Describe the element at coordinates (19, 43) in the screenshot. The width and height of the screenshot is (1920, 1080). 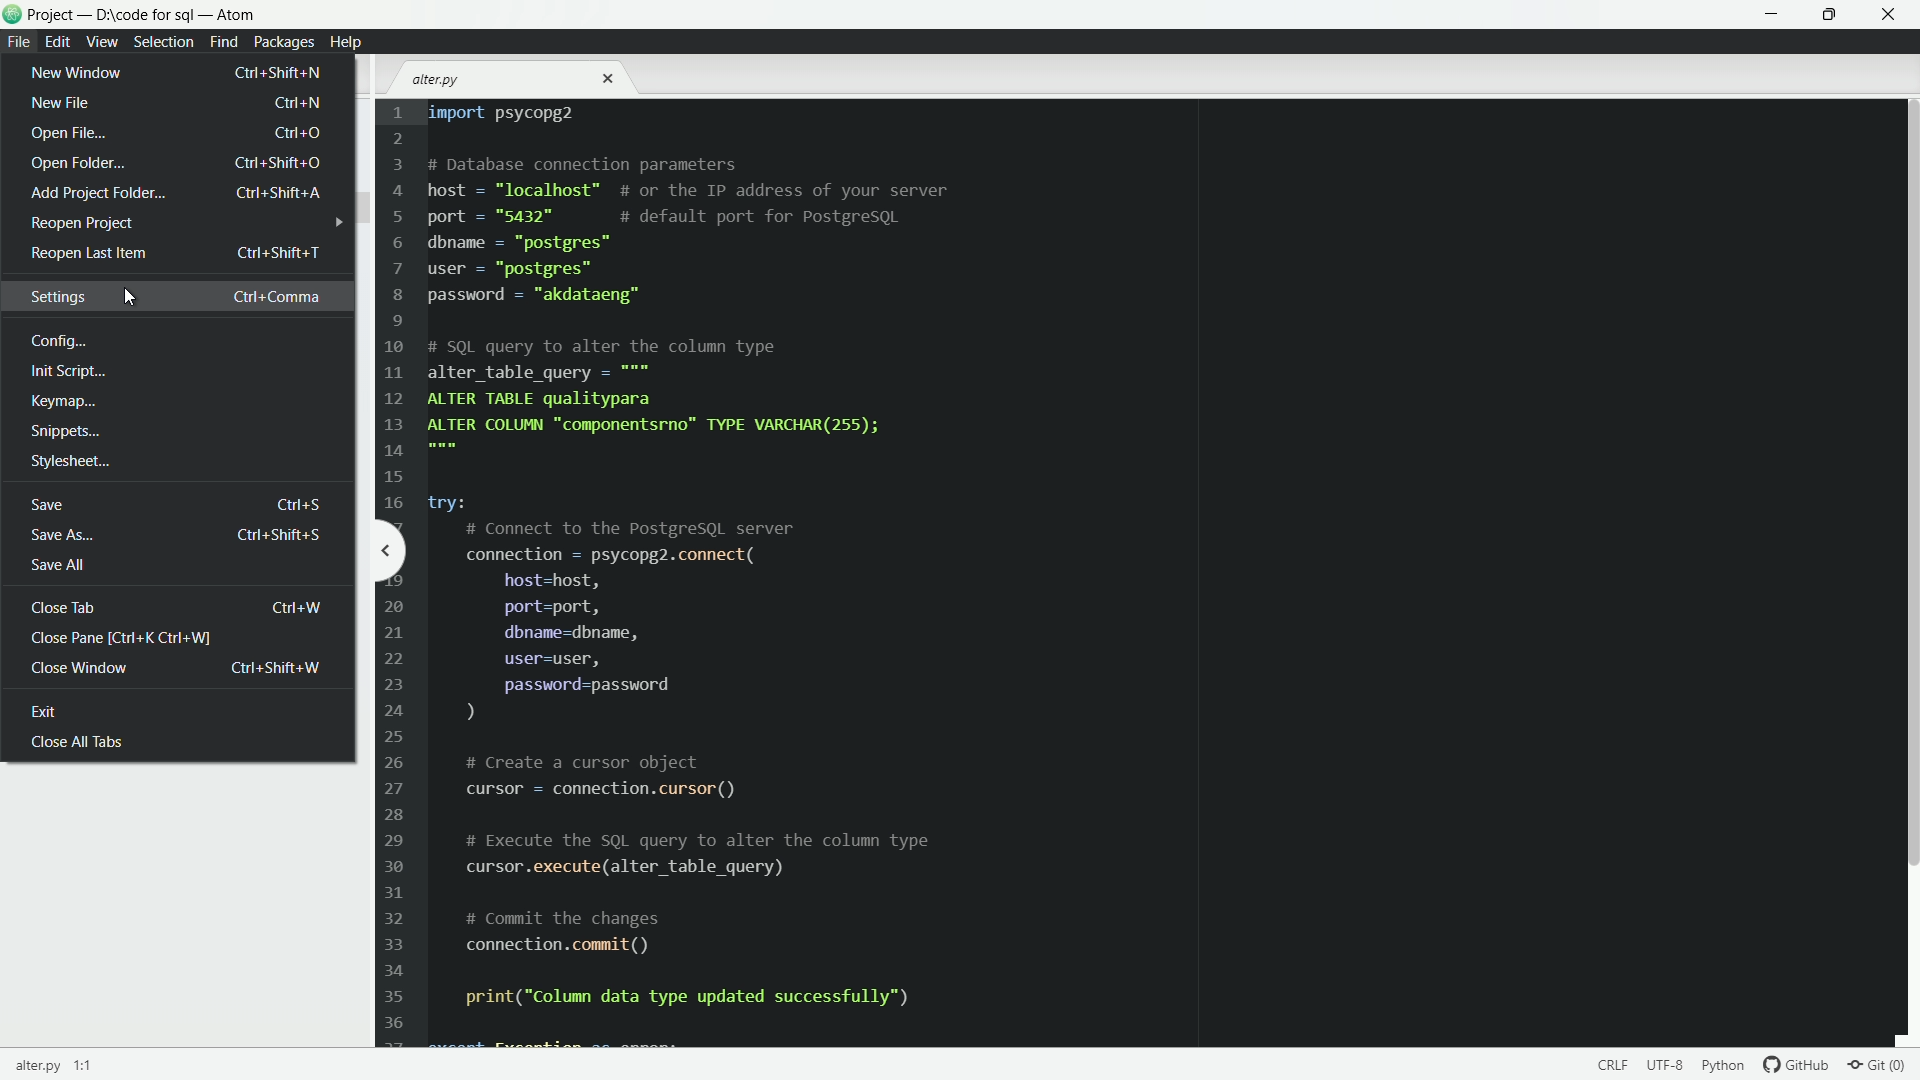
I see `file menu` at that location.